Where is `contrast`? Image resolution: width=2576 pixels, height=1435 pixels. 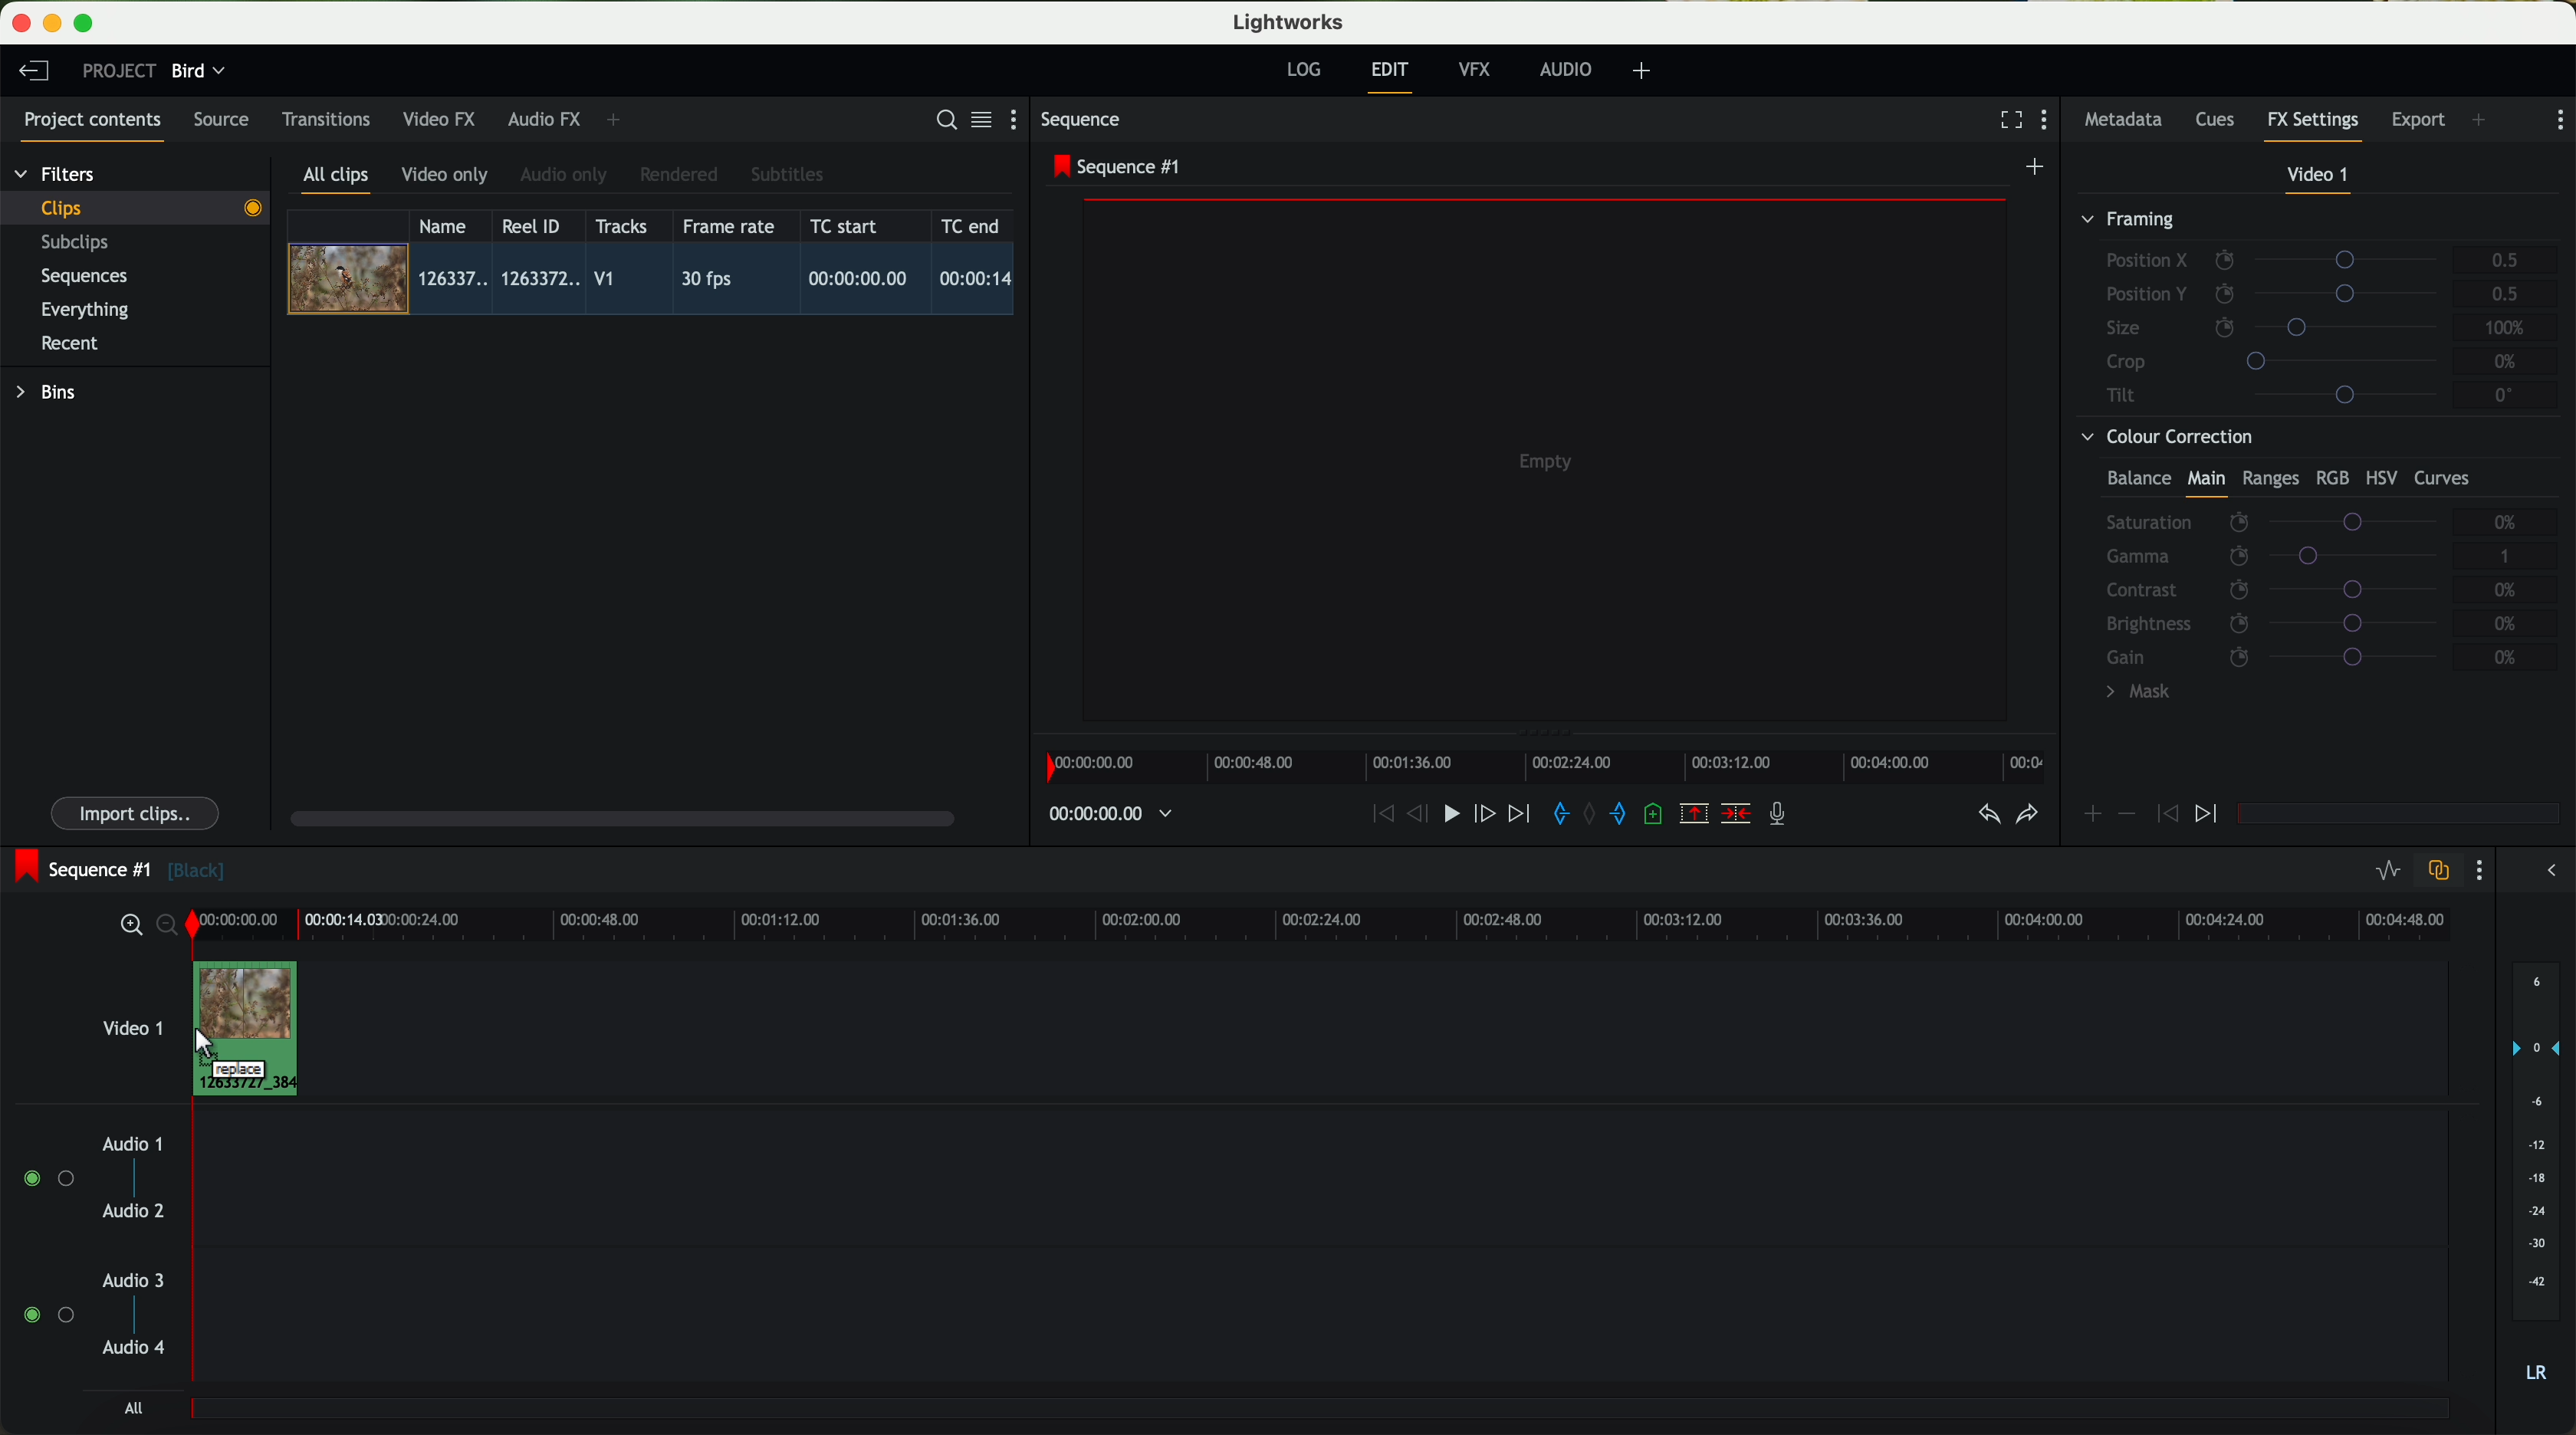
contrast is located at coordinates (2284, 590).